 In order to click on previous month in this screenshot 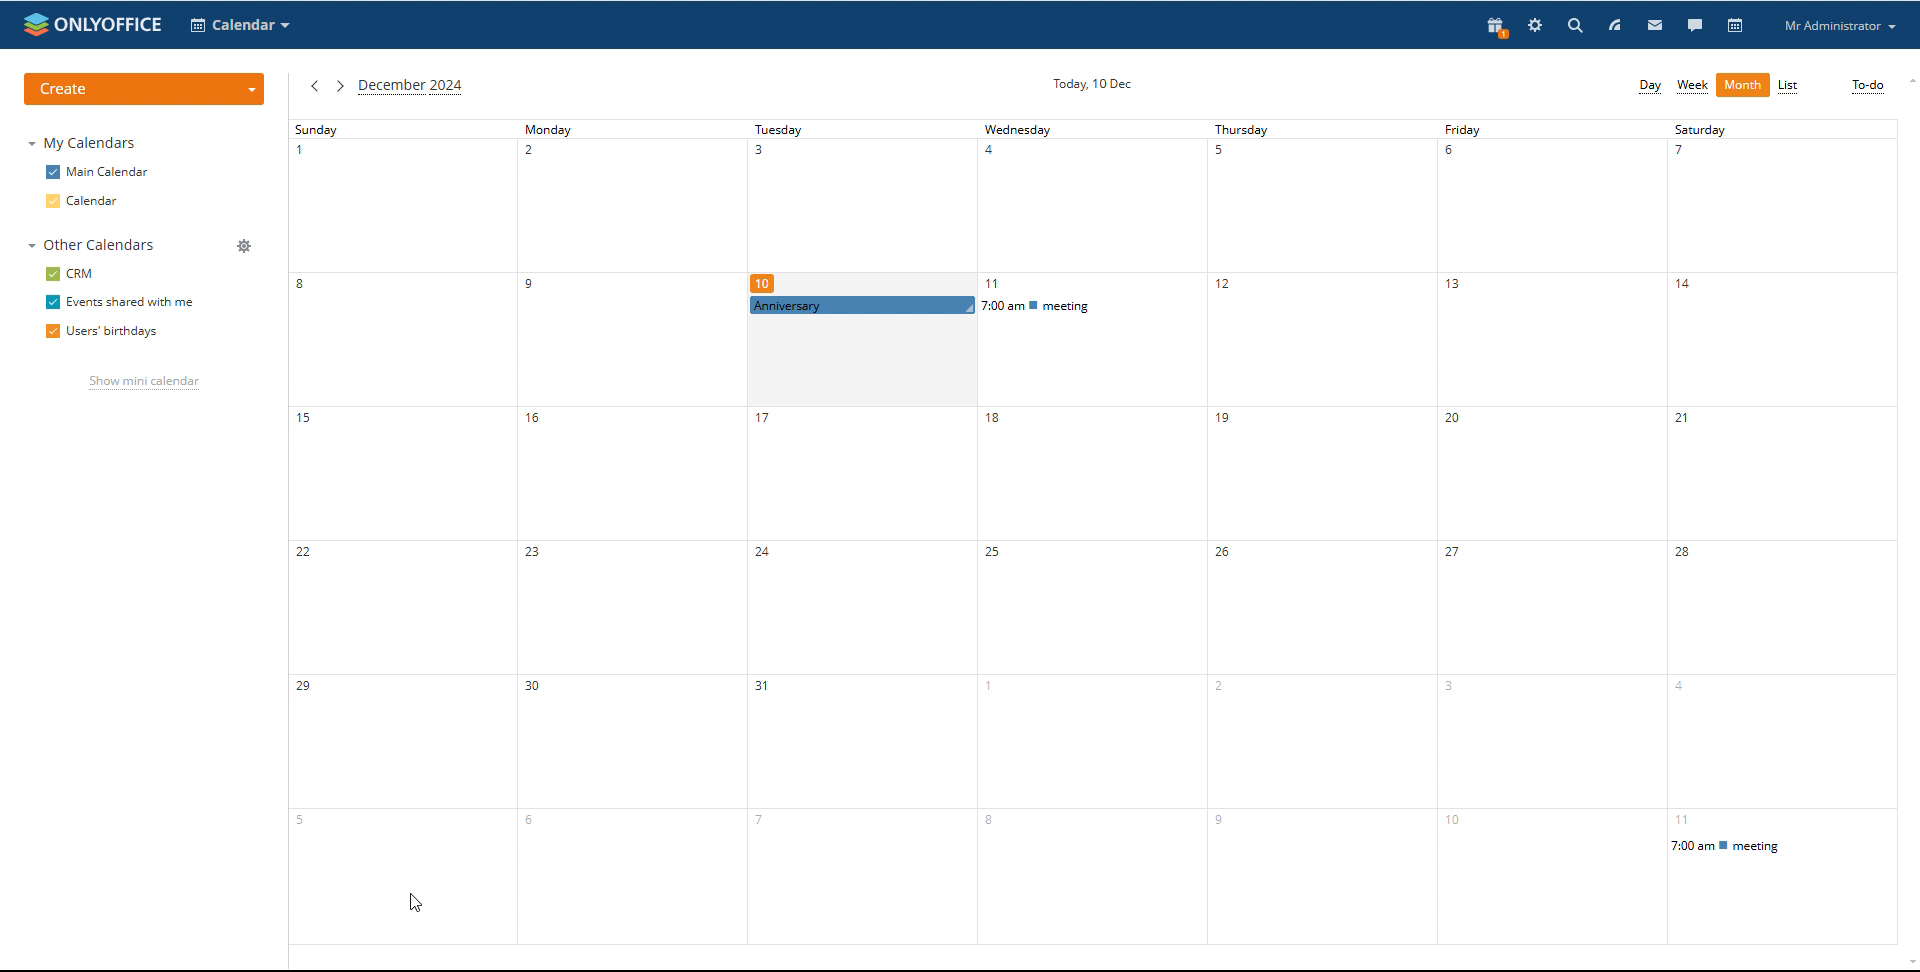, I will do `click(313, 85)`.